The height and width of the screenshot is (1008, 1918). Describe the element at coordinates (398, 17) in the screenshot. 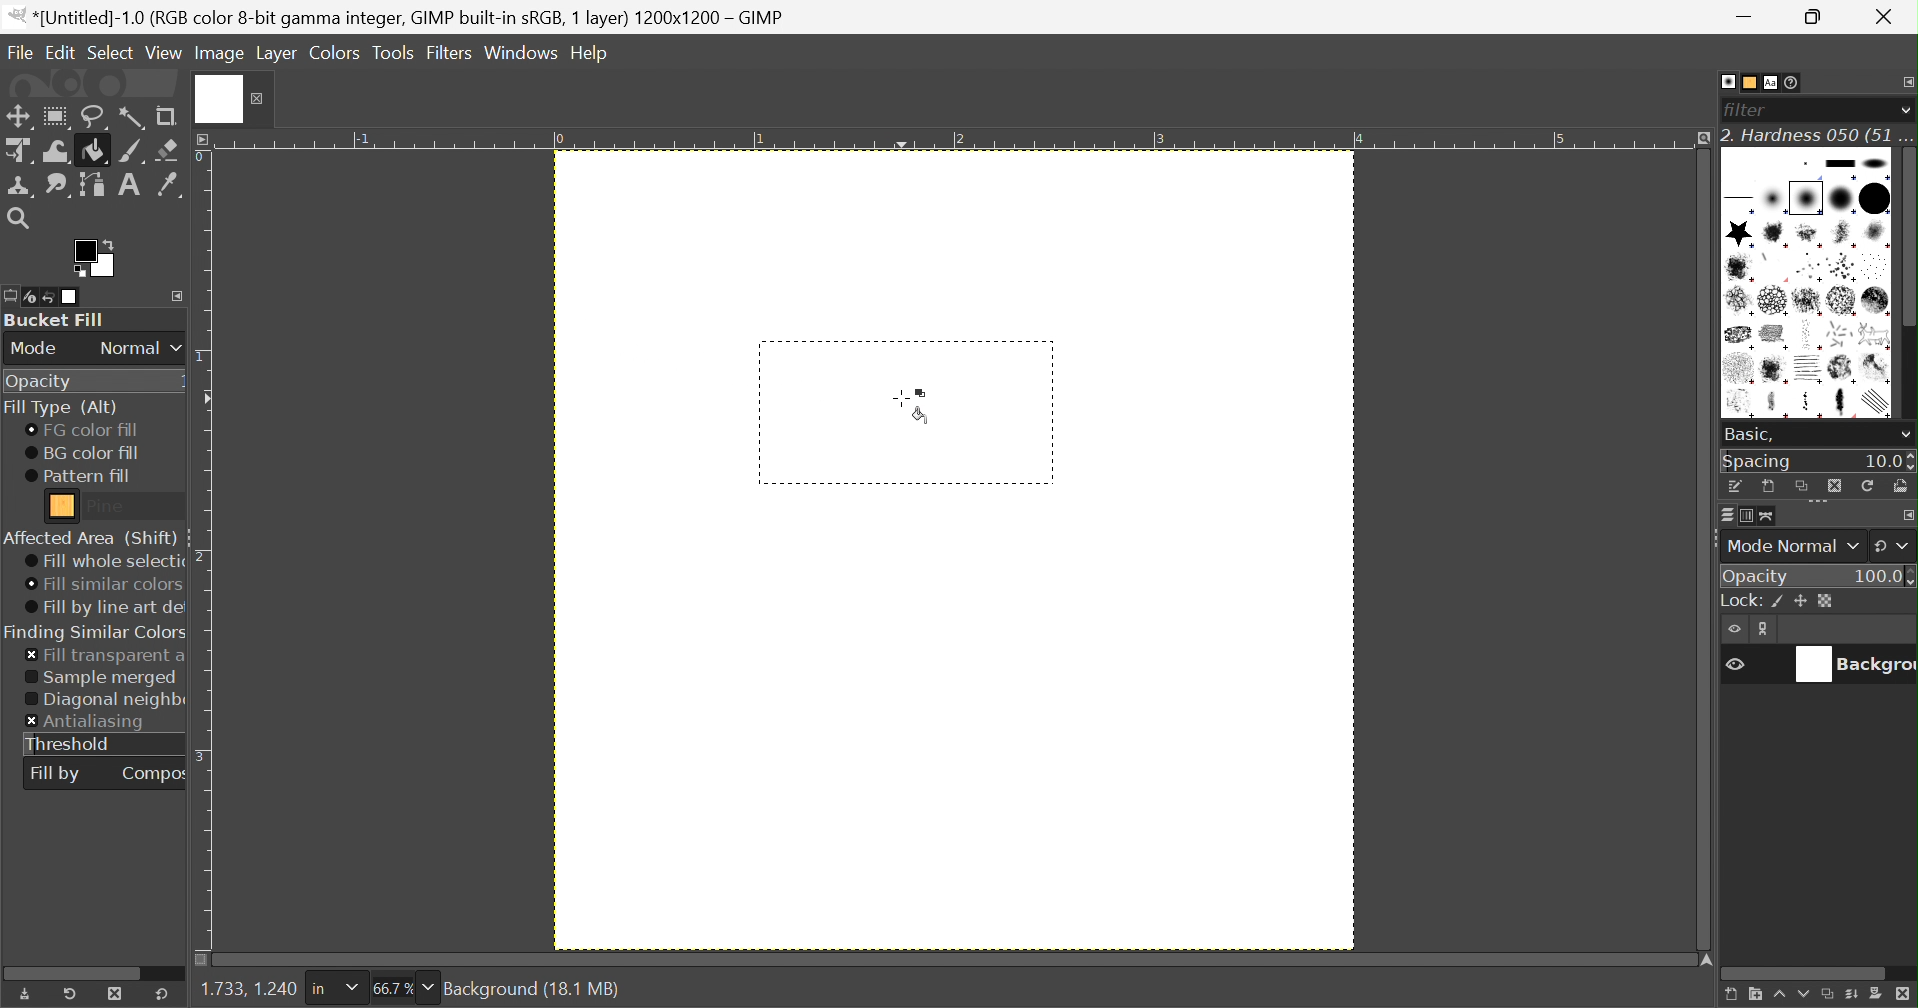

I see `*[Untitled]-6.0 (RGB color 8-bit gamma integer, GIMP built-in sRGB, 1 layer) 1200x1200 — GIMP` at that location.